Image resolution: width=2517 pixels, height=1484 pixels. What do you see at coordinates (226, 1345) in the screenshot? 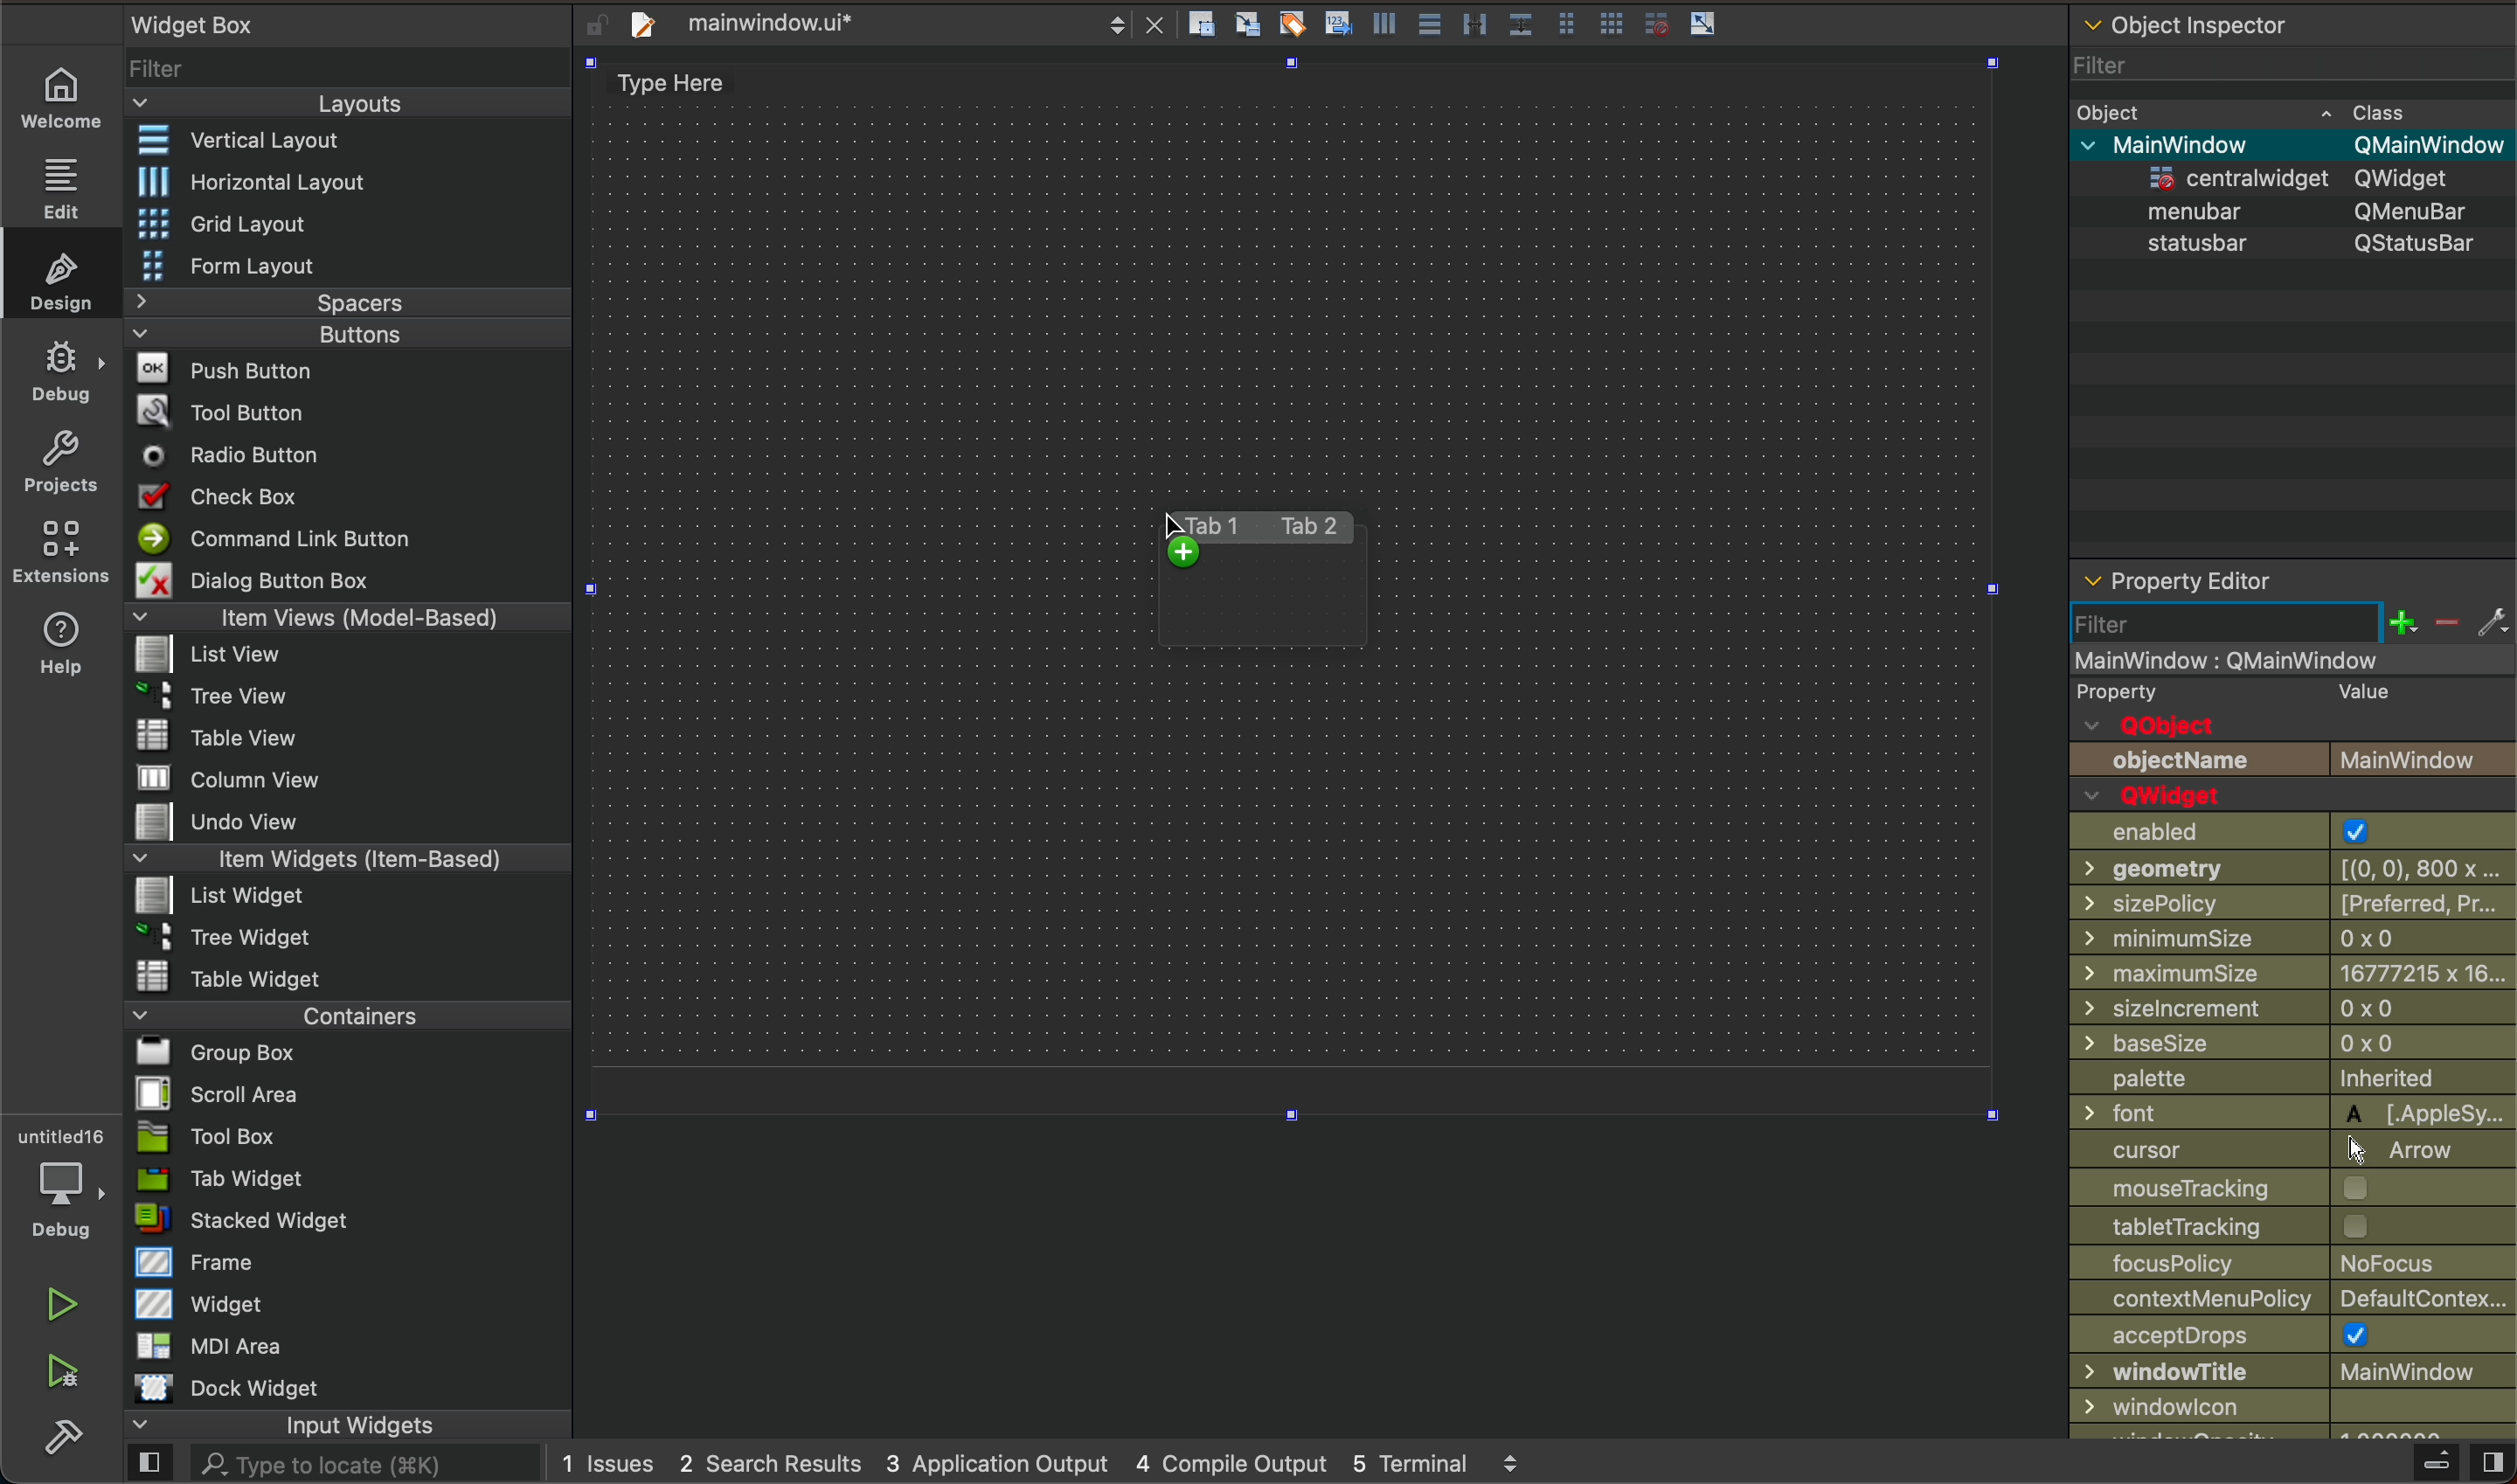
I see ` MDI Area` at bounding box center [226, 1345].